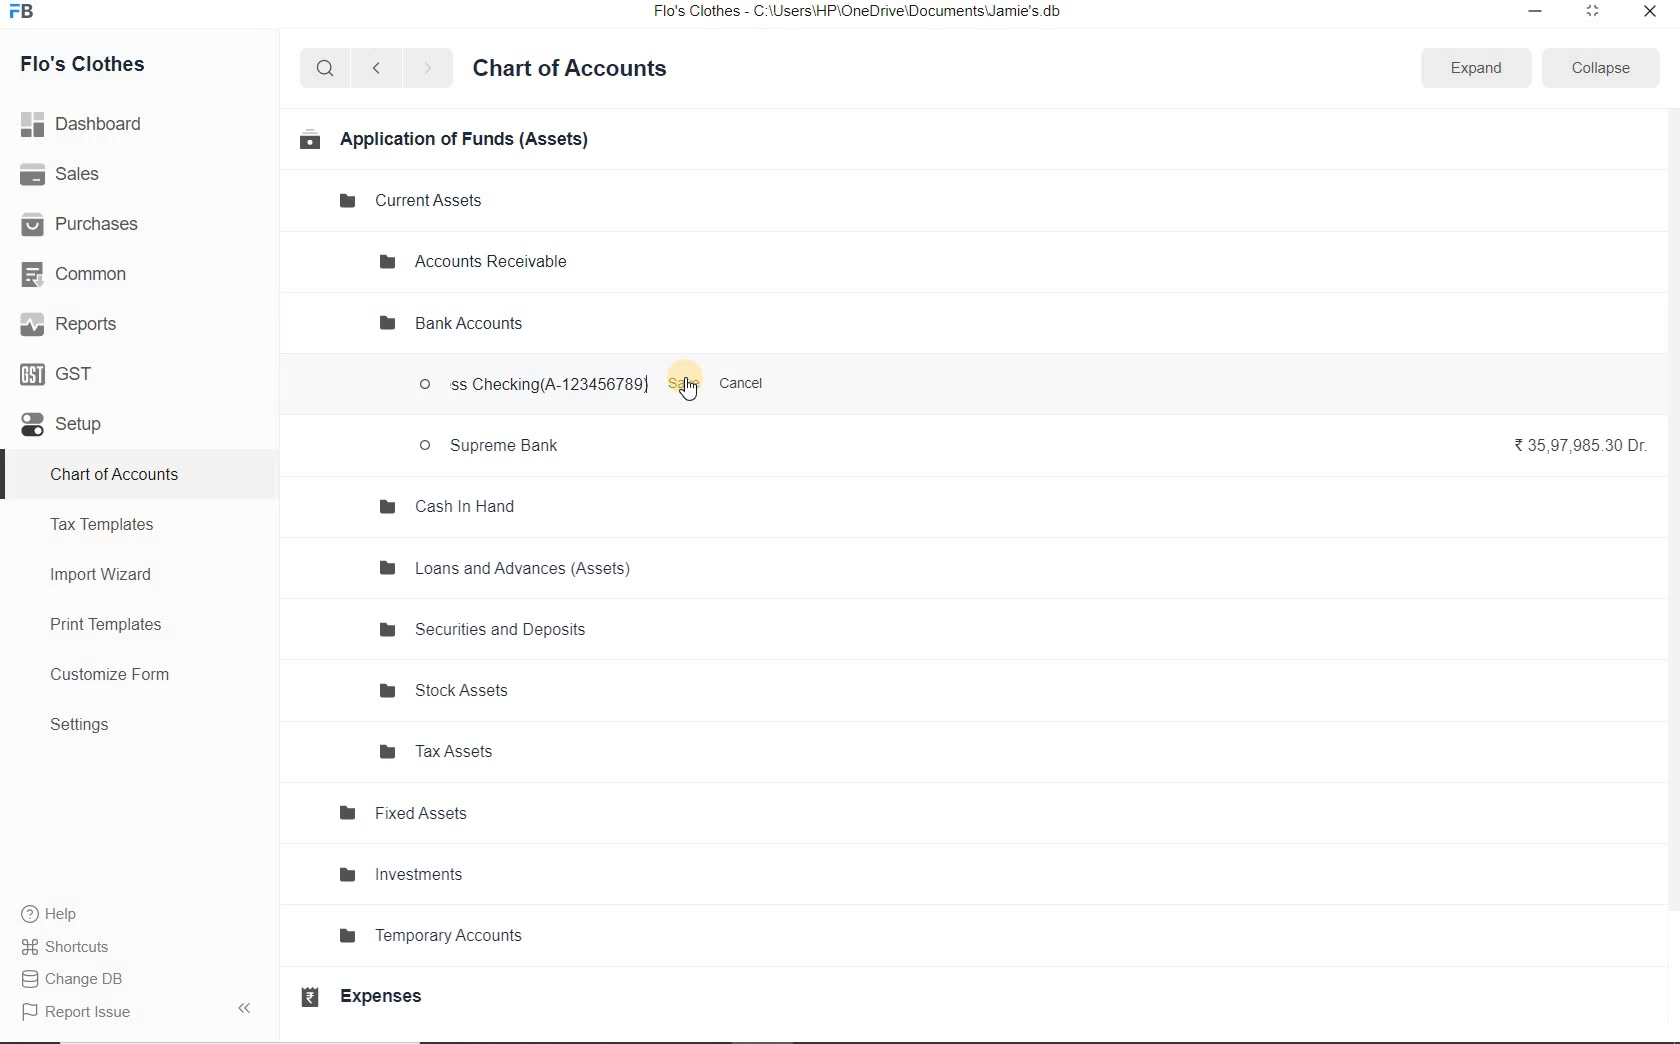  I want to click on close, so click(1649, 10).